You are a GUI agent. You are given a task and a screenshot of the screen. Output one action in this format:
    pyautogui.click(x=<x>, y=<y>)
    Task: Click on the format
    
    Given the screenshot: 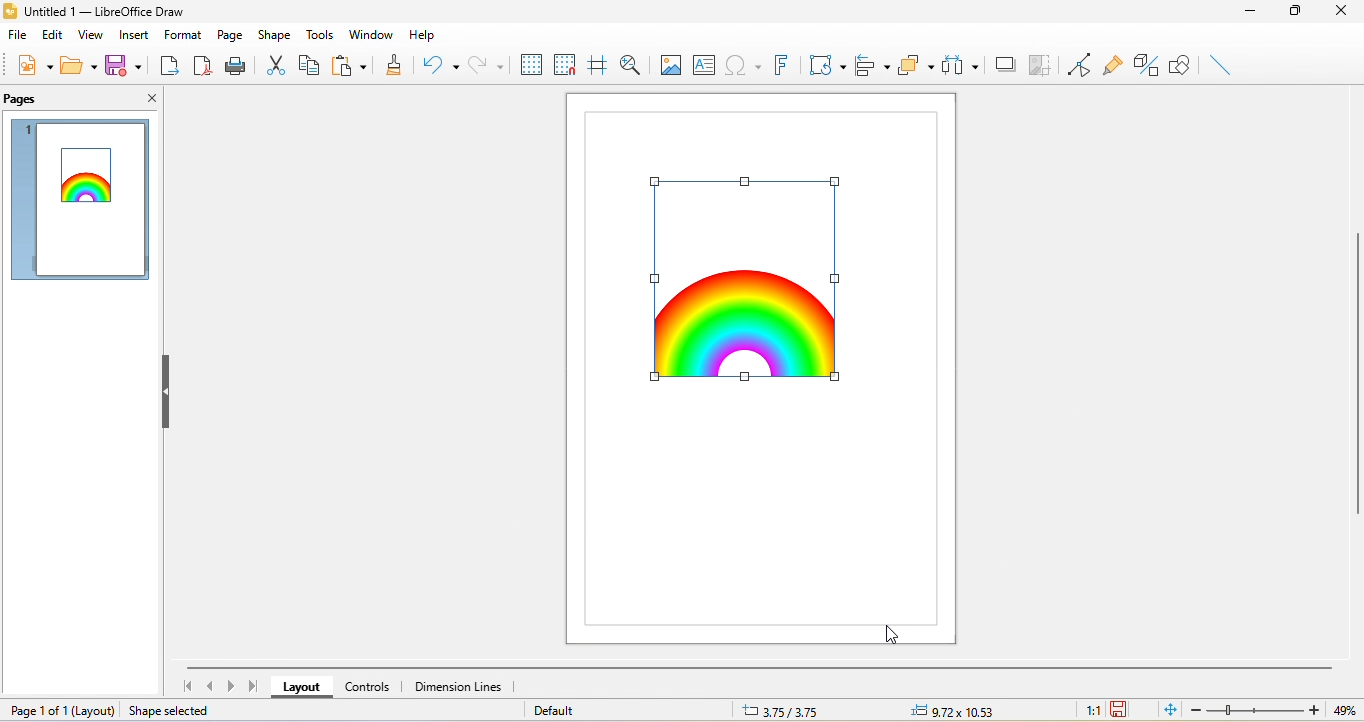 What is the action you would take?
    pyautogui.click(x=181, y=32)
    